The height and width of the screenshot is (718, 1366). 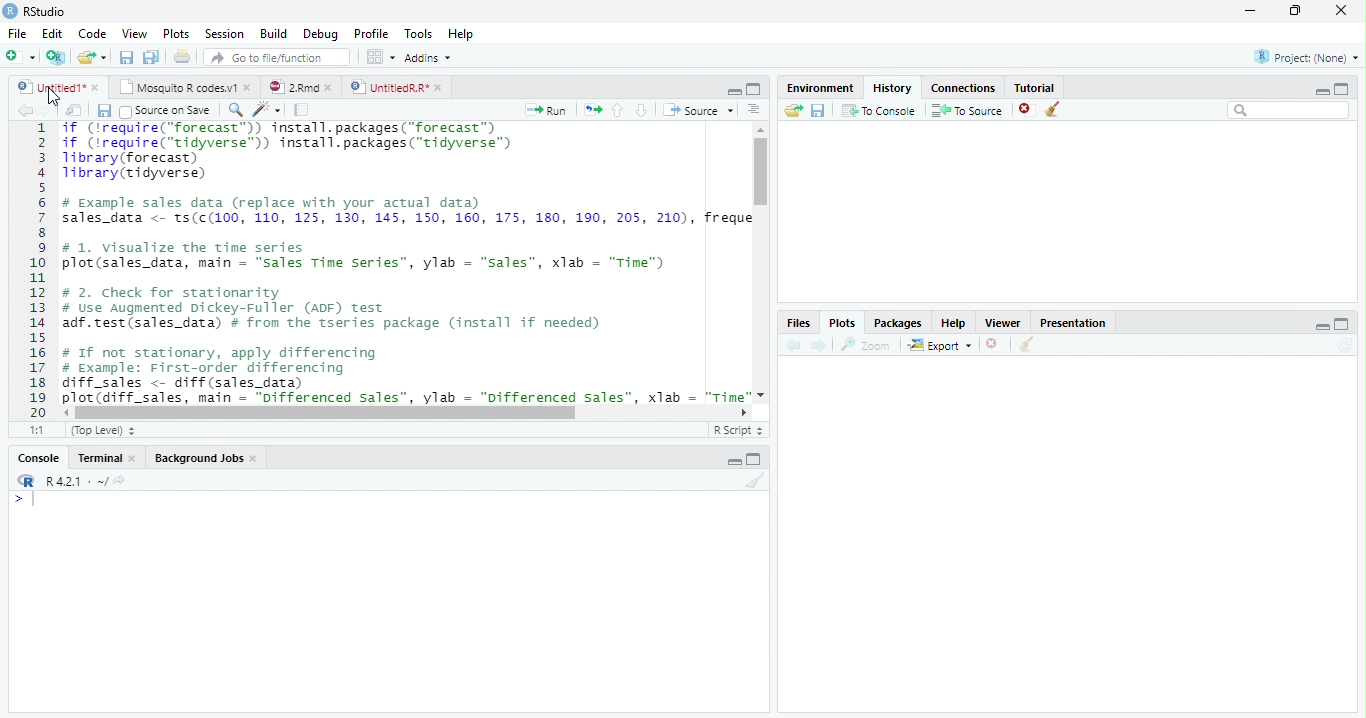 I want to click on Scroll, so click(x=405, y=414).